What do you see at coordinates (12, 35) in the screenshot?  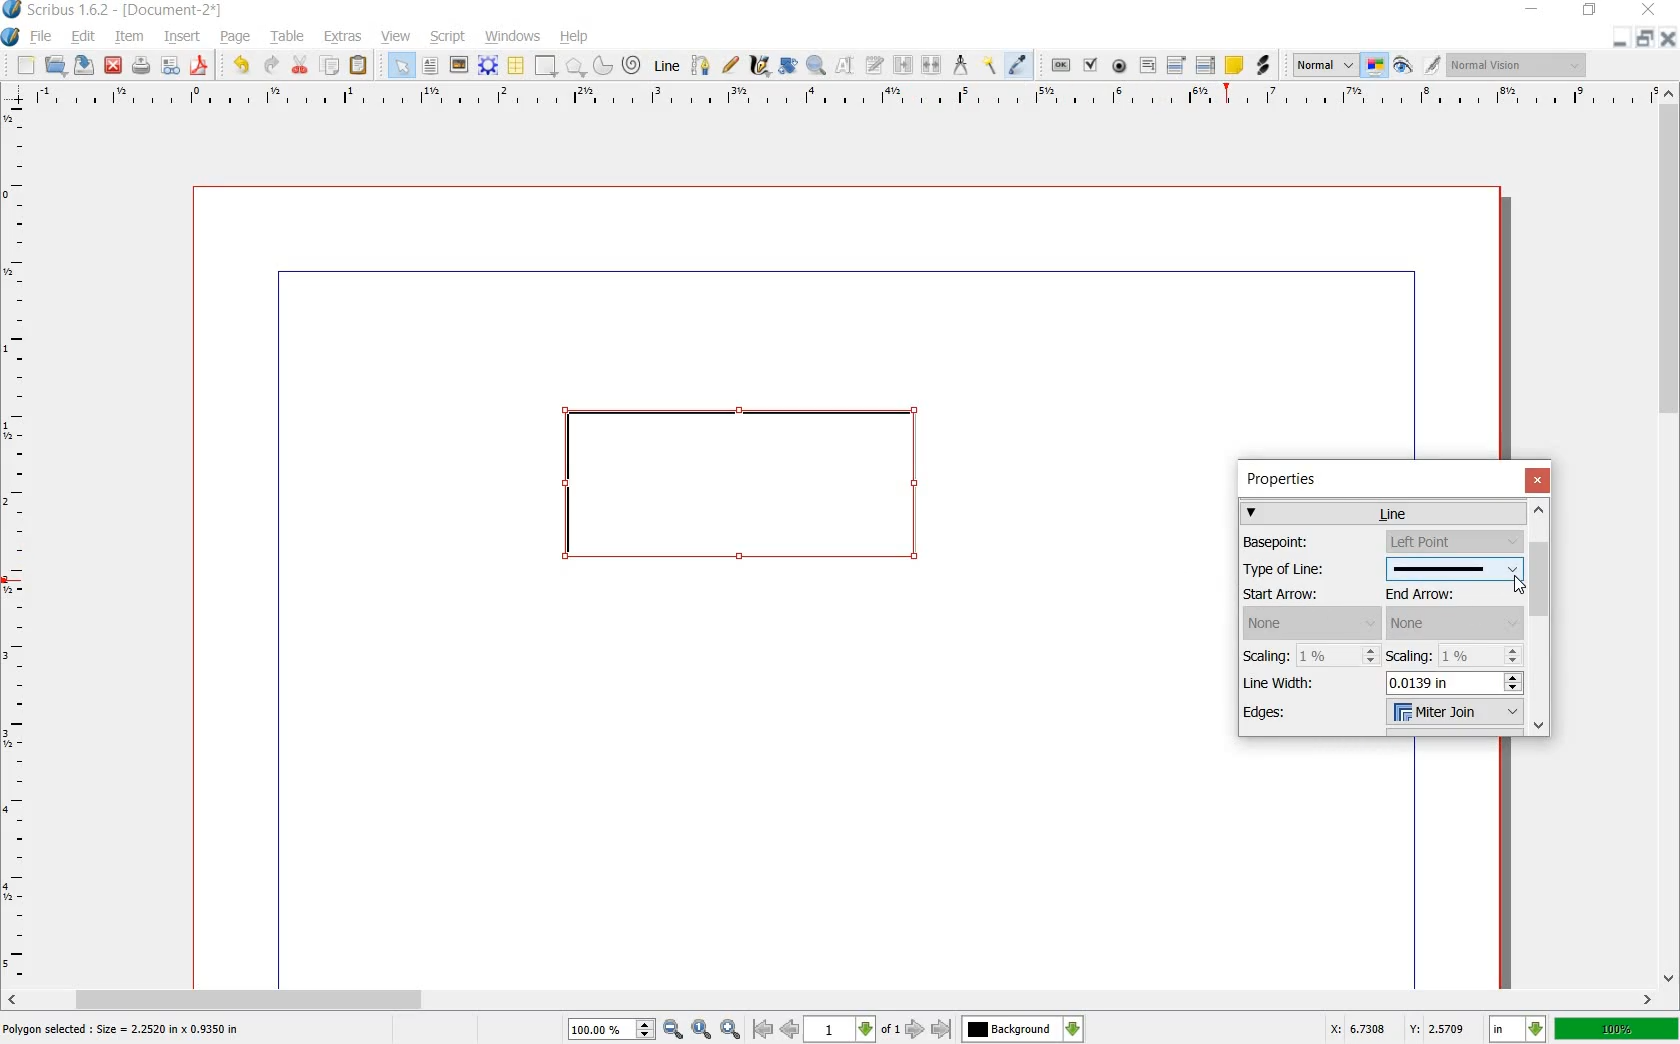 I see `SYSTEM LOGO` at bounding box center [12, 35].